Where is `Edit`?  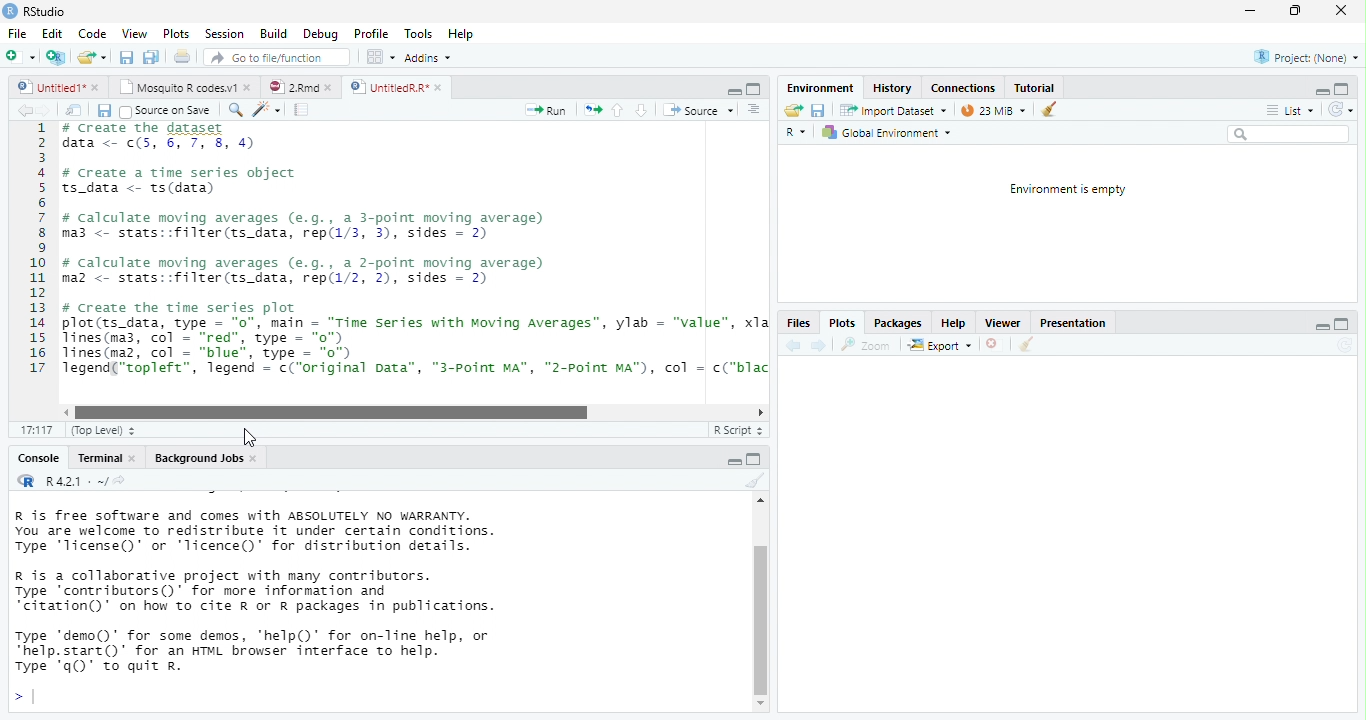 Edit is located at coordinates (52, 33).